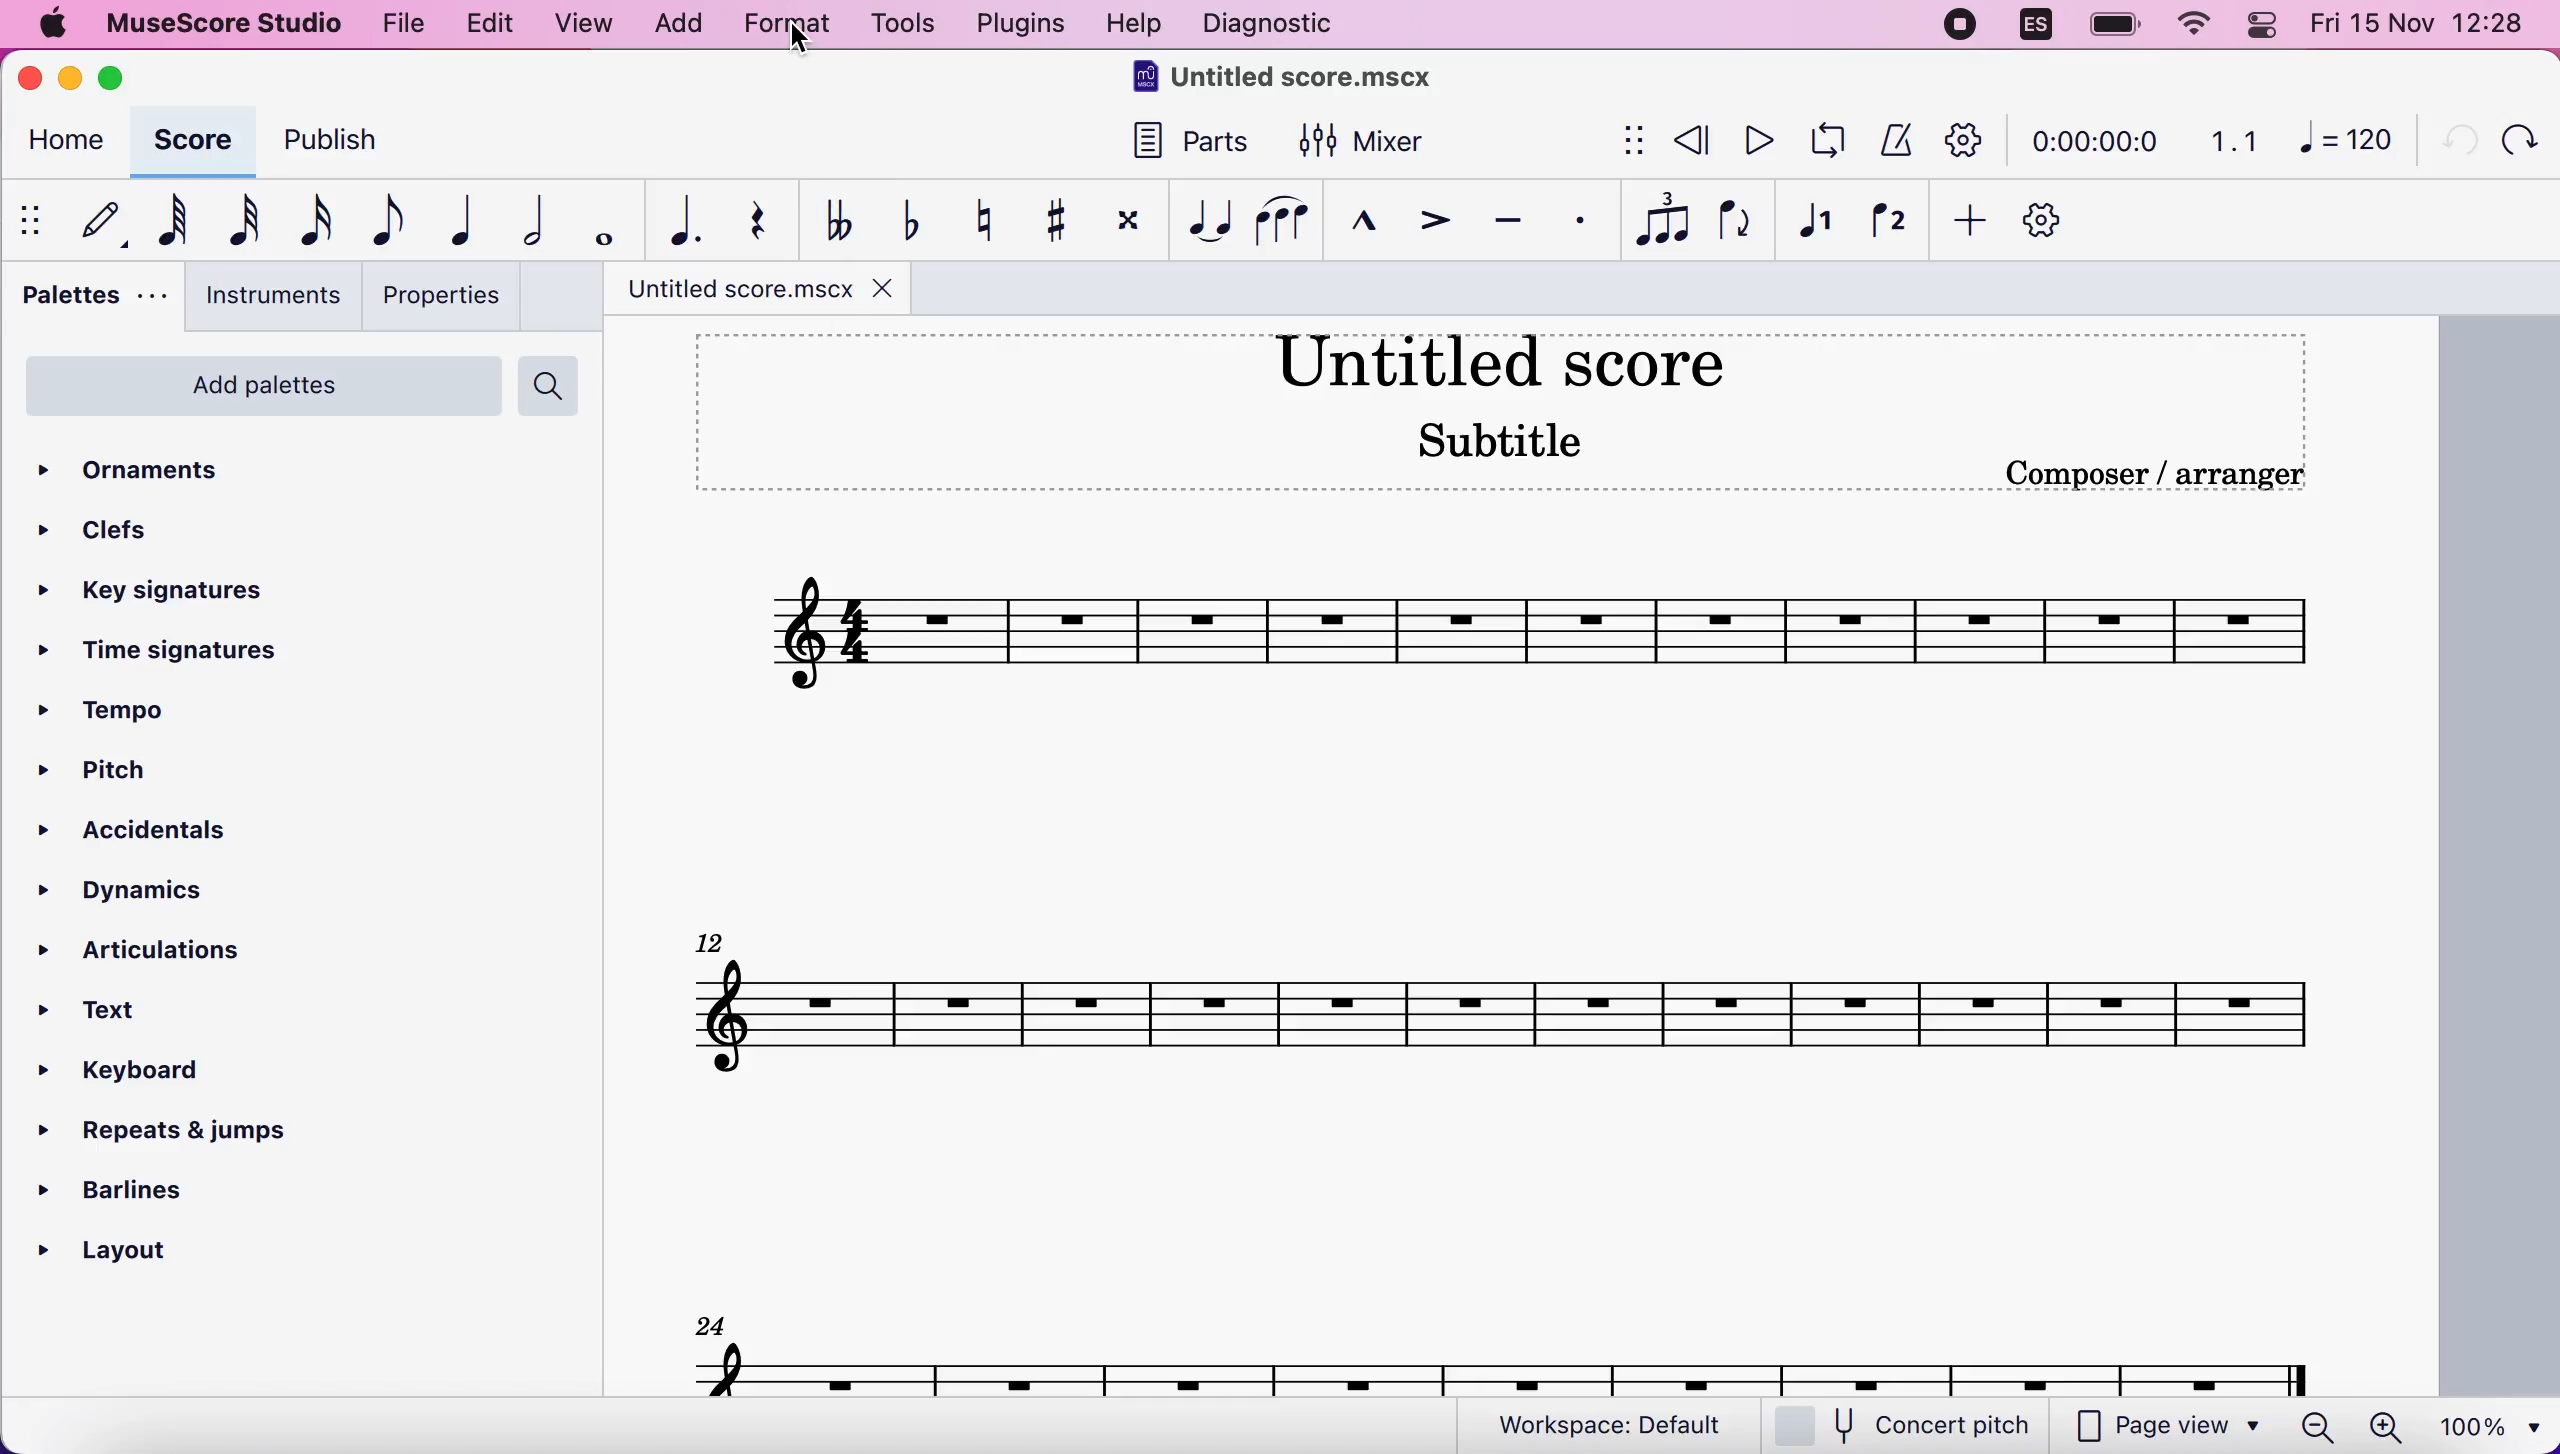 The image size is (2560, 1454). What do you see at coordinates (400, 21) in the screenshot?
I see `file` at bounding box center [400, 21].